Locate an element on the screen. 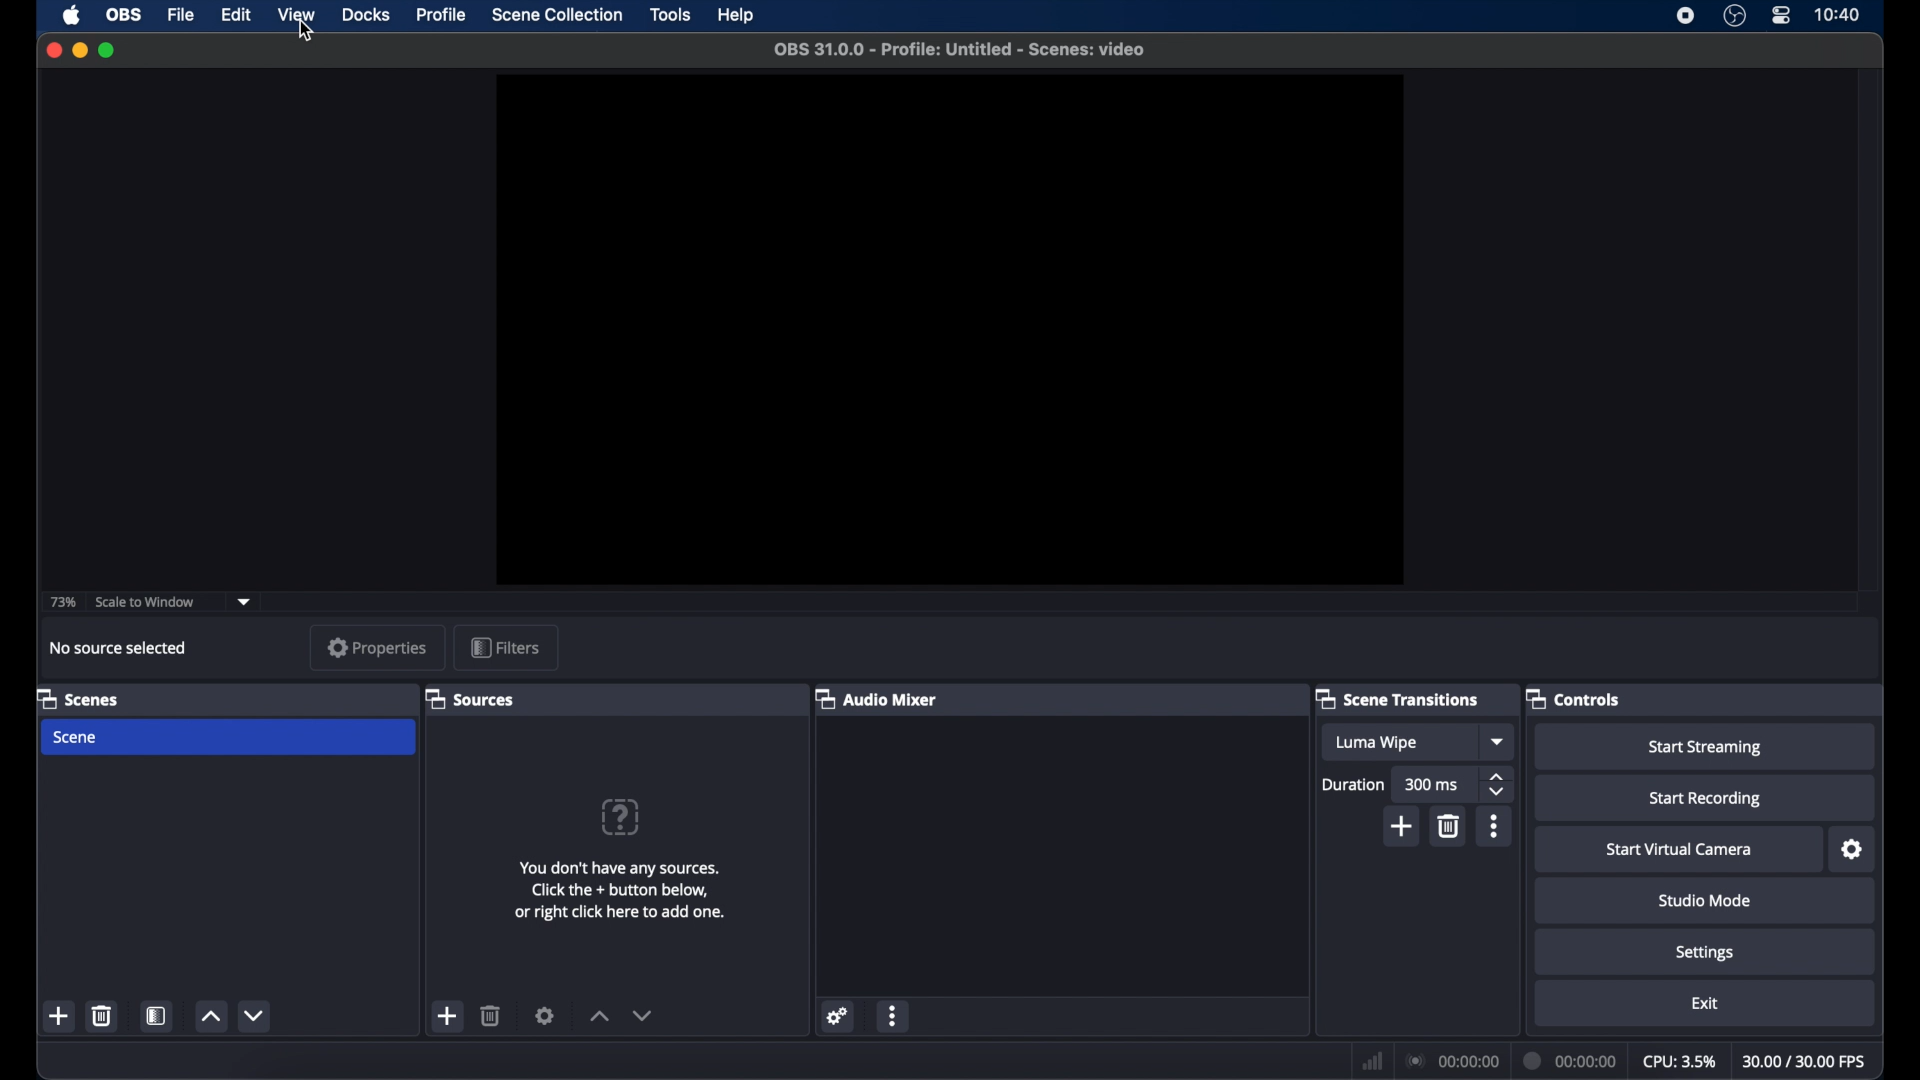  controls is located at coordinates (1573, 698).